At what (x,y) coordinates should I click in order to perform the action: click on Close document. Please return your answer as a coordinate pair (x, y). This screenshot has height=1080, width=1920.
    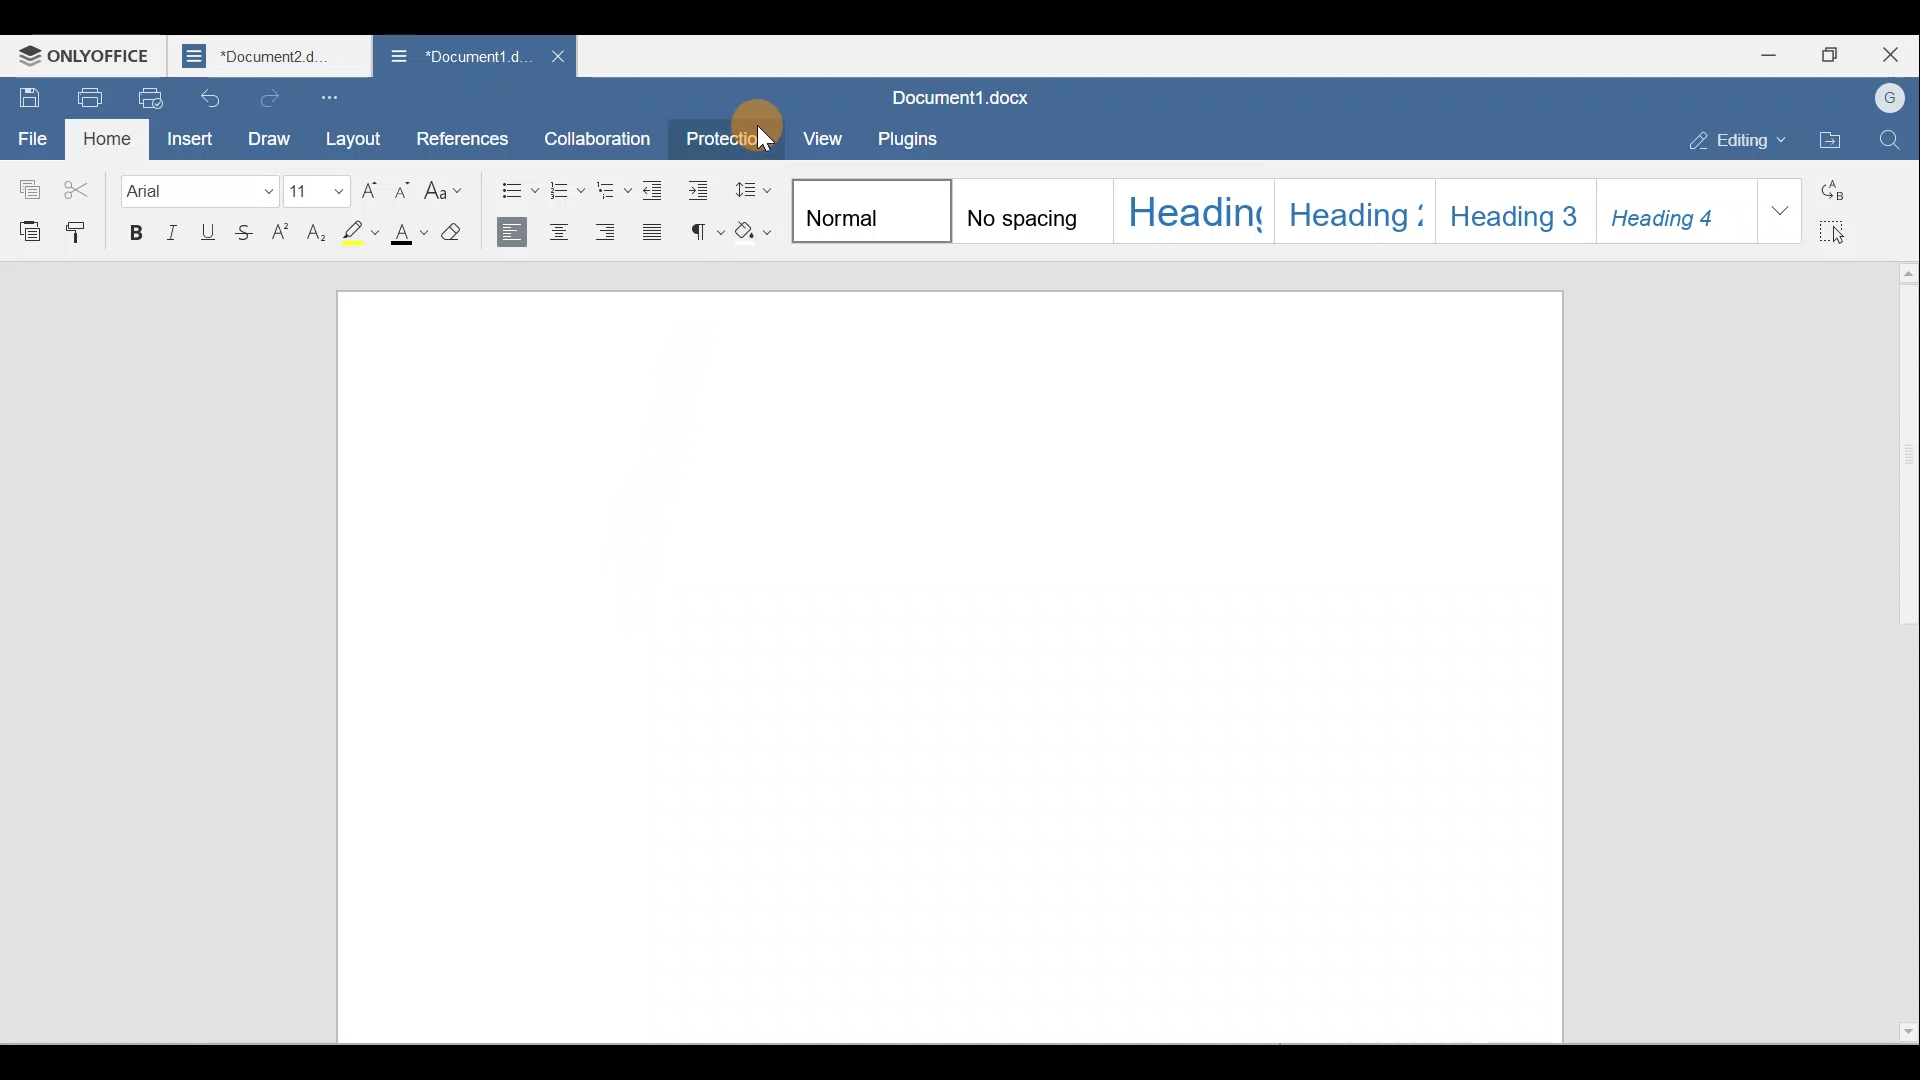
    Looking at the image, I should click on (560, 55).